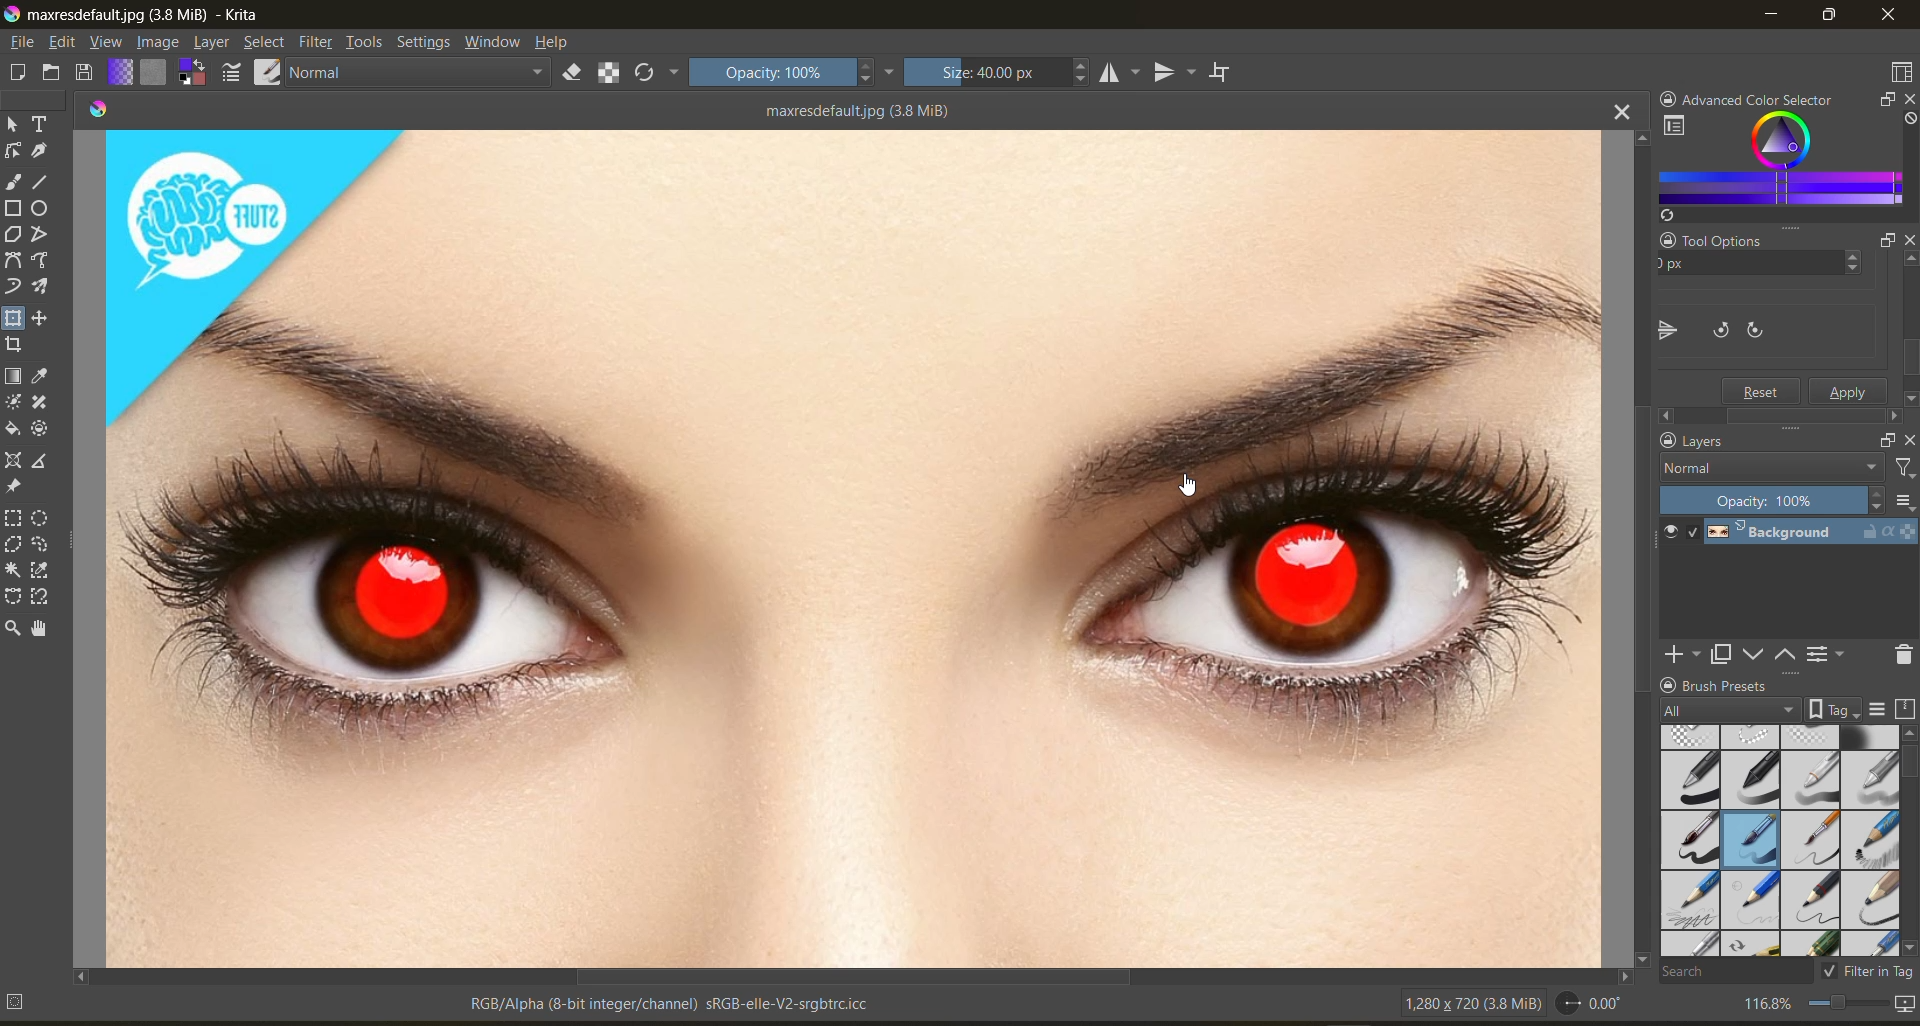  I want to click on tool, so click(41, 262).